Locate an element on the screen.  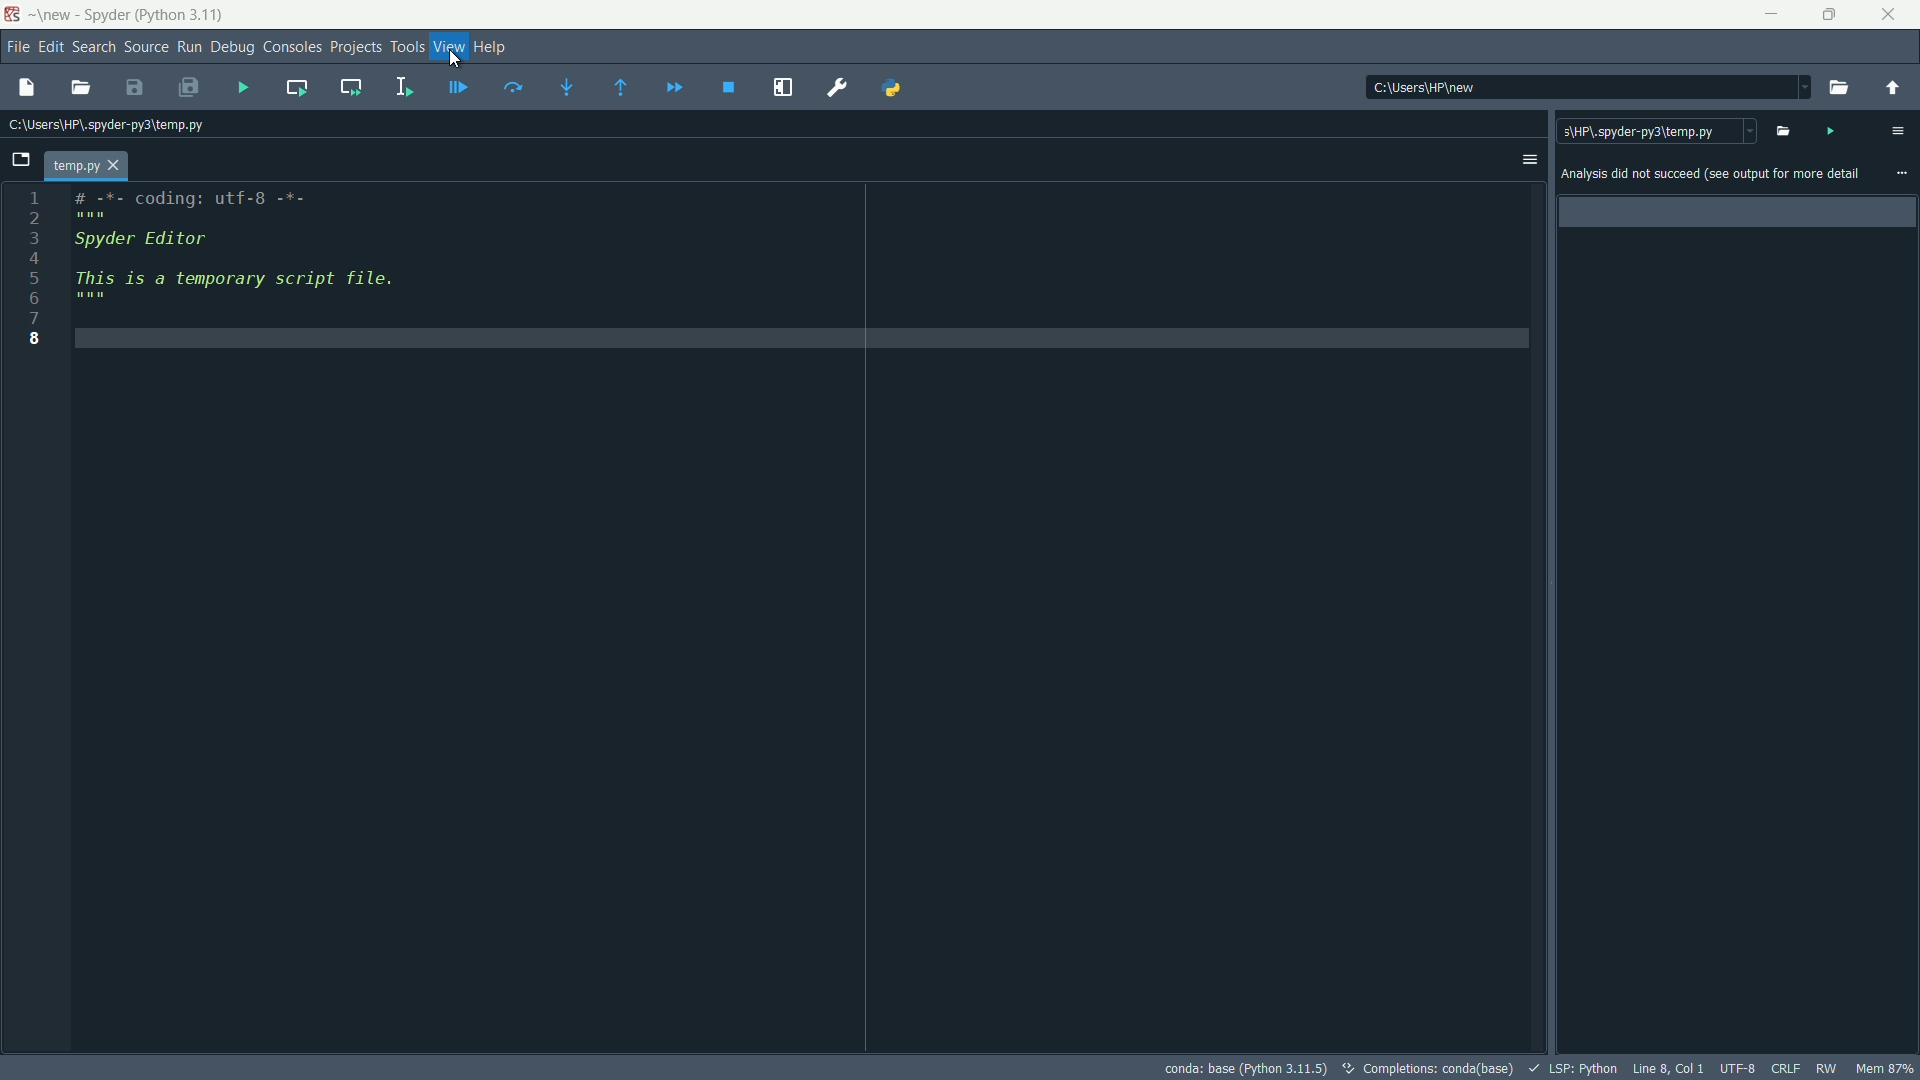
debug file is located at coordinates (461, 86).